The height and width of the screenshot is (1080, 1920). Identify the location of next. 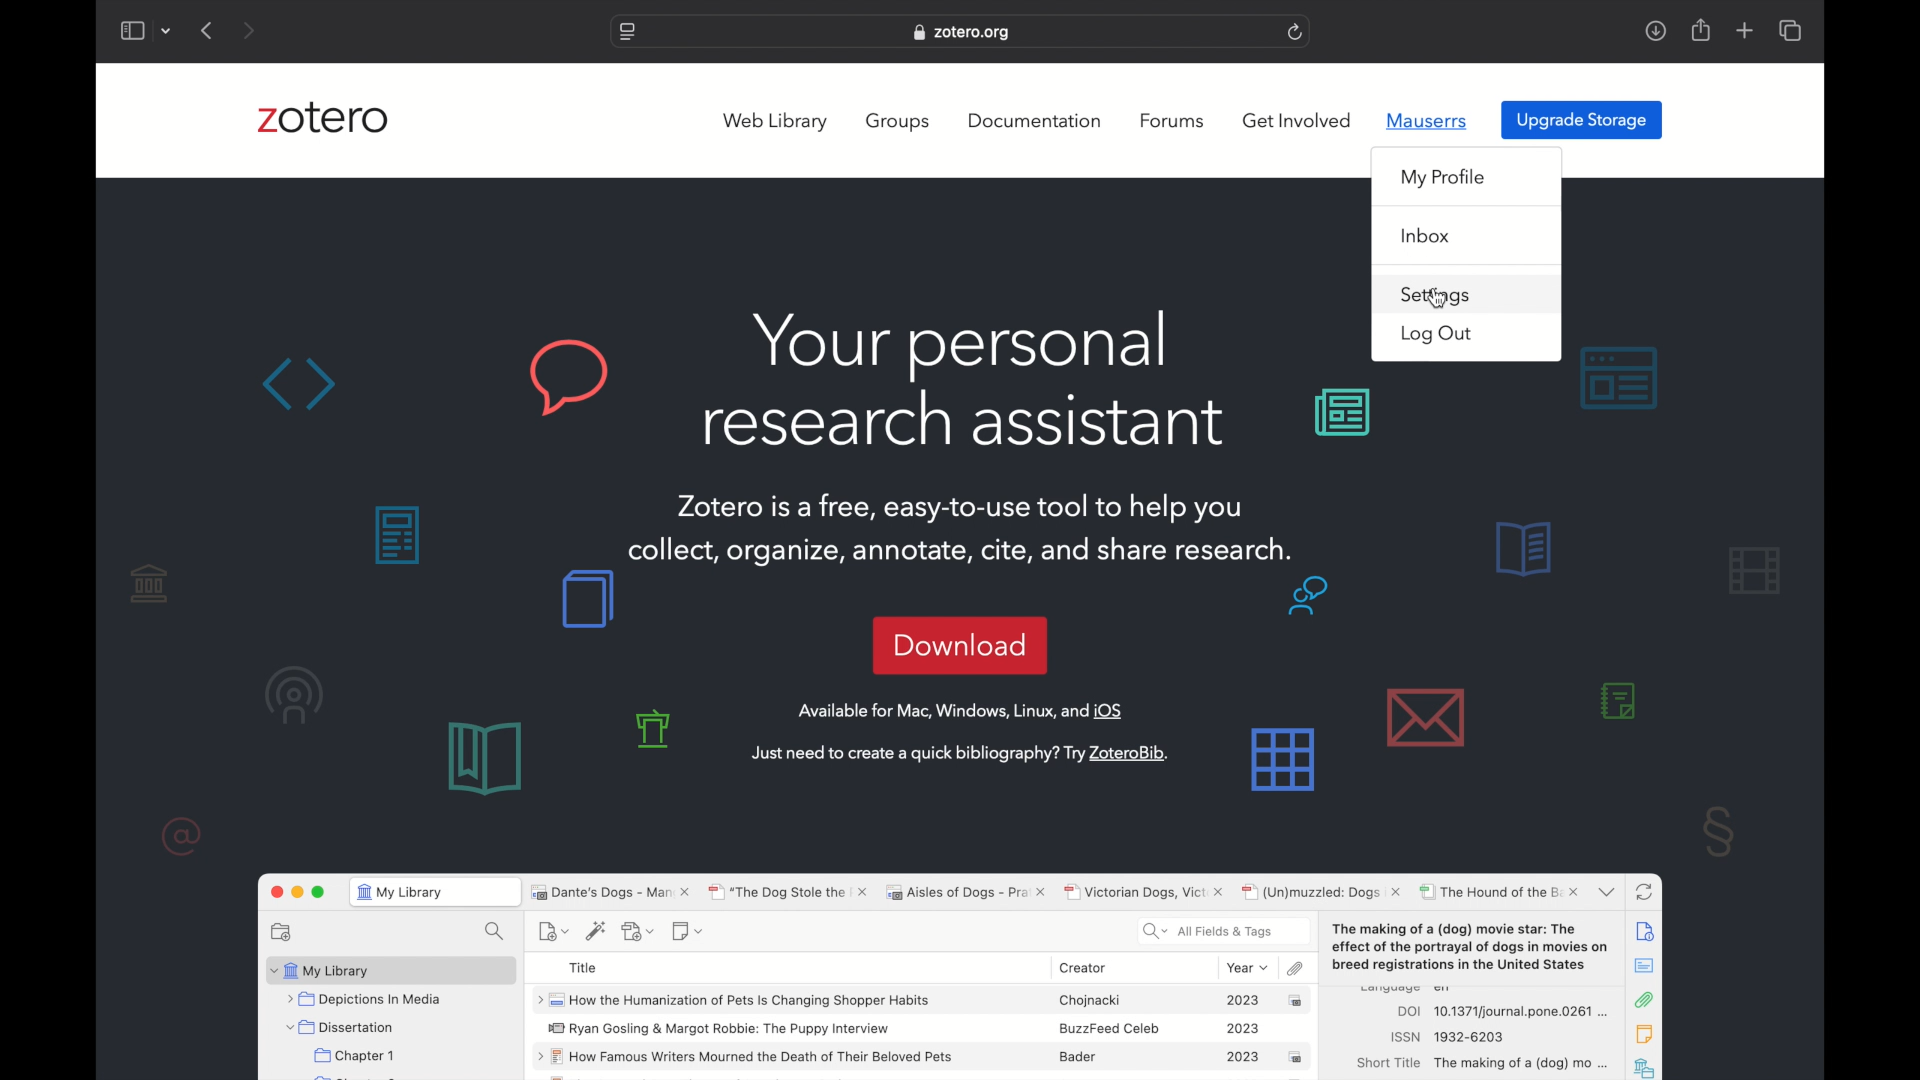
(252, 31).